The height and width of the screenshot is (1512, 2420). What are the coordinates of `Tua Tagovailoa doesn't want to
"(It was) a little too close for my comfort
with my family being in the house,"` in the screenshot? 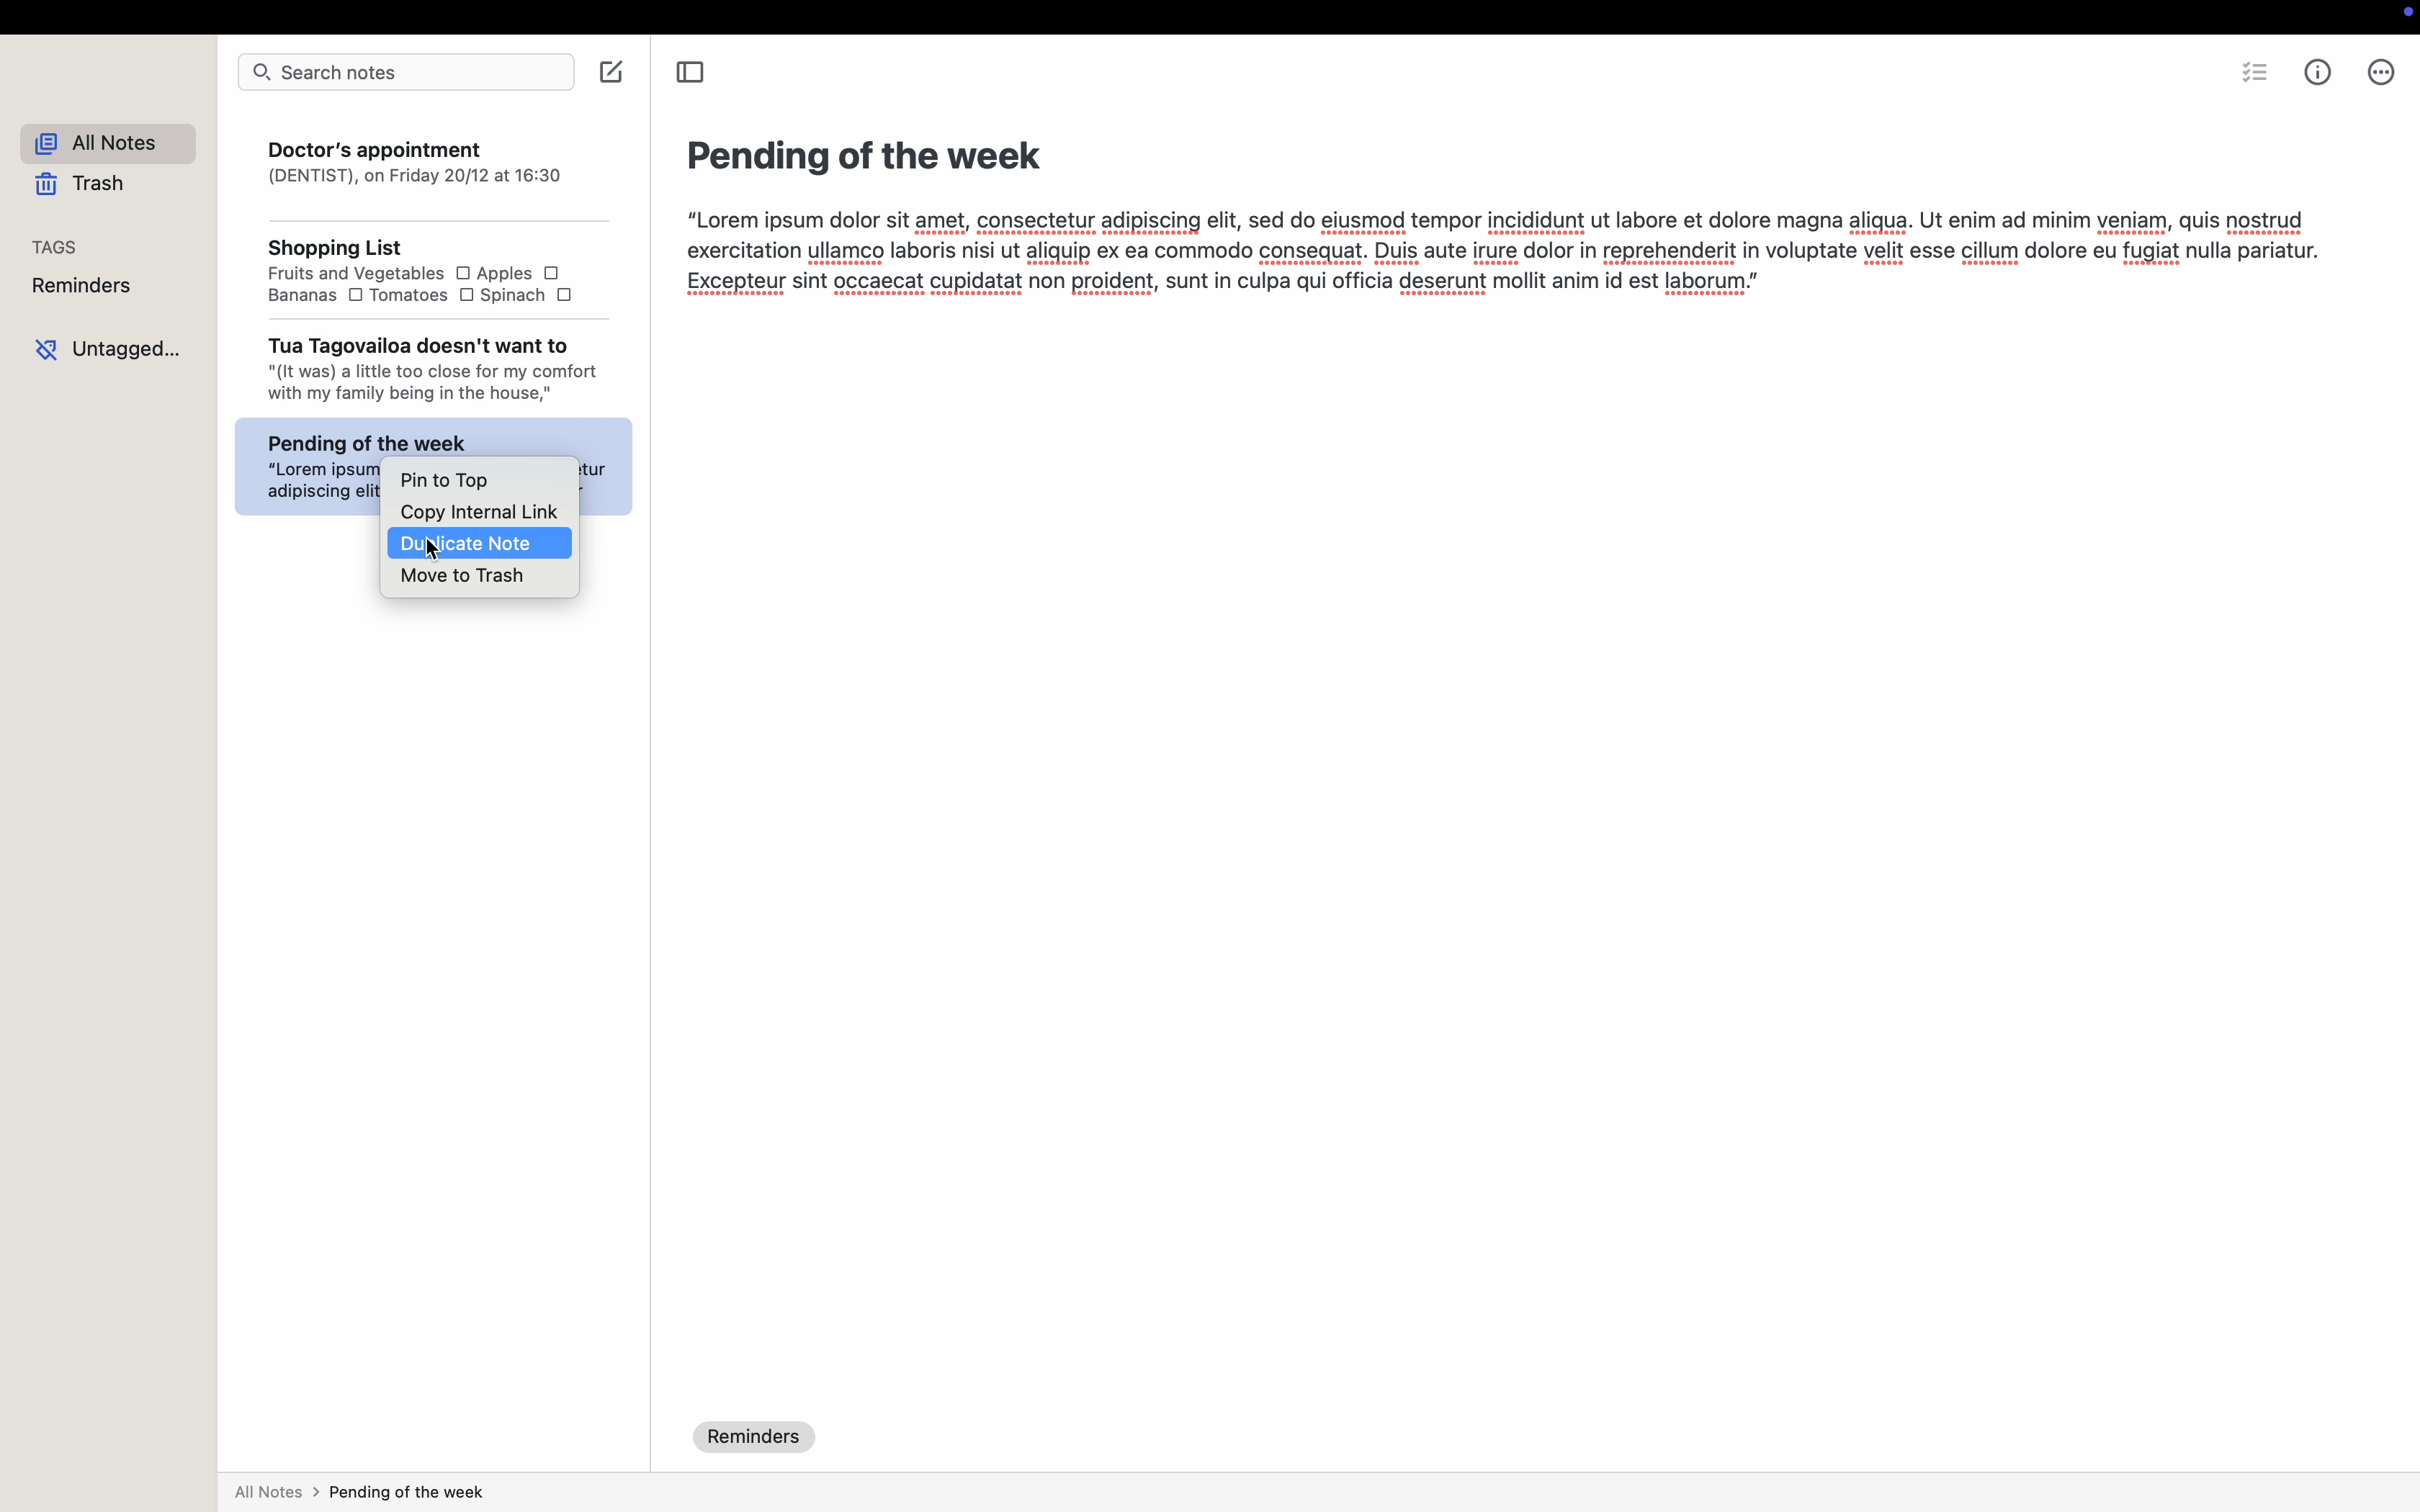 It's located at (433, 364).